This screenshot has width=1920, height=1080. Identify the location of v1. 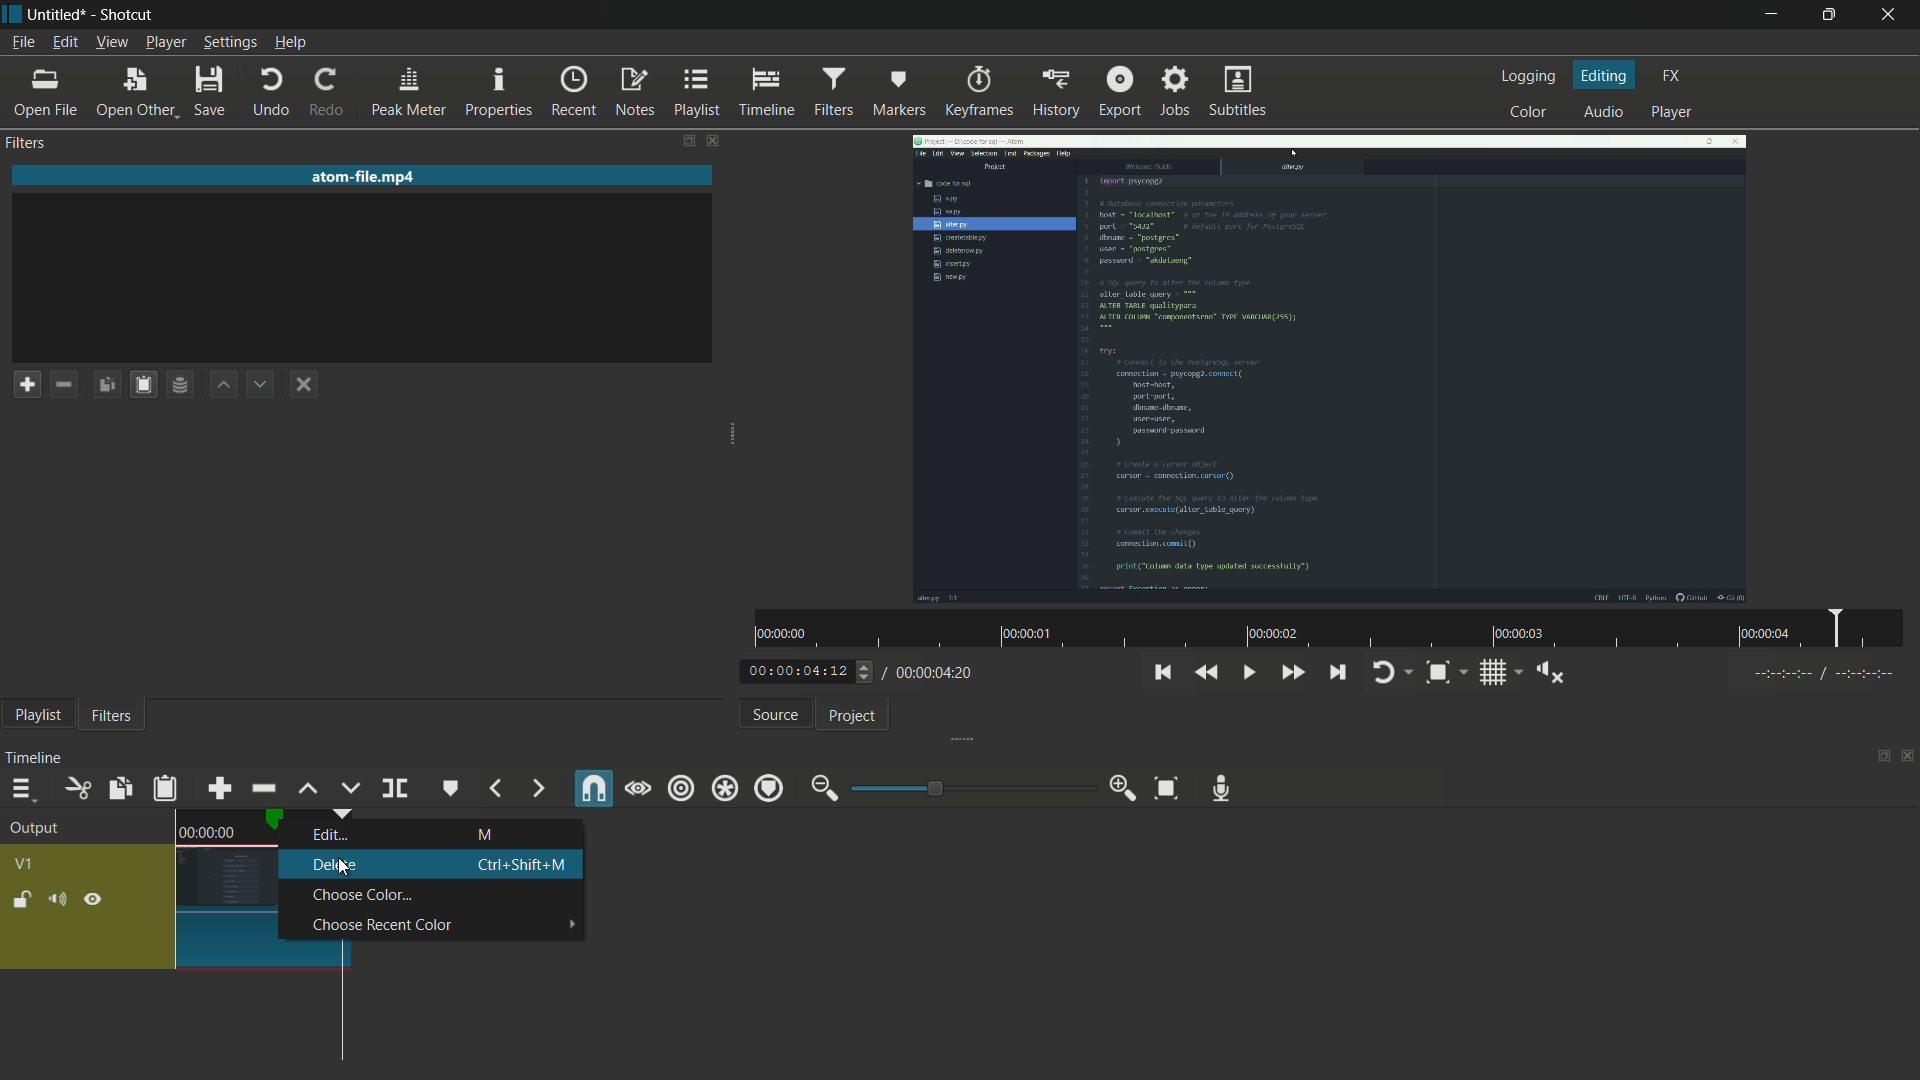
(25, 865).